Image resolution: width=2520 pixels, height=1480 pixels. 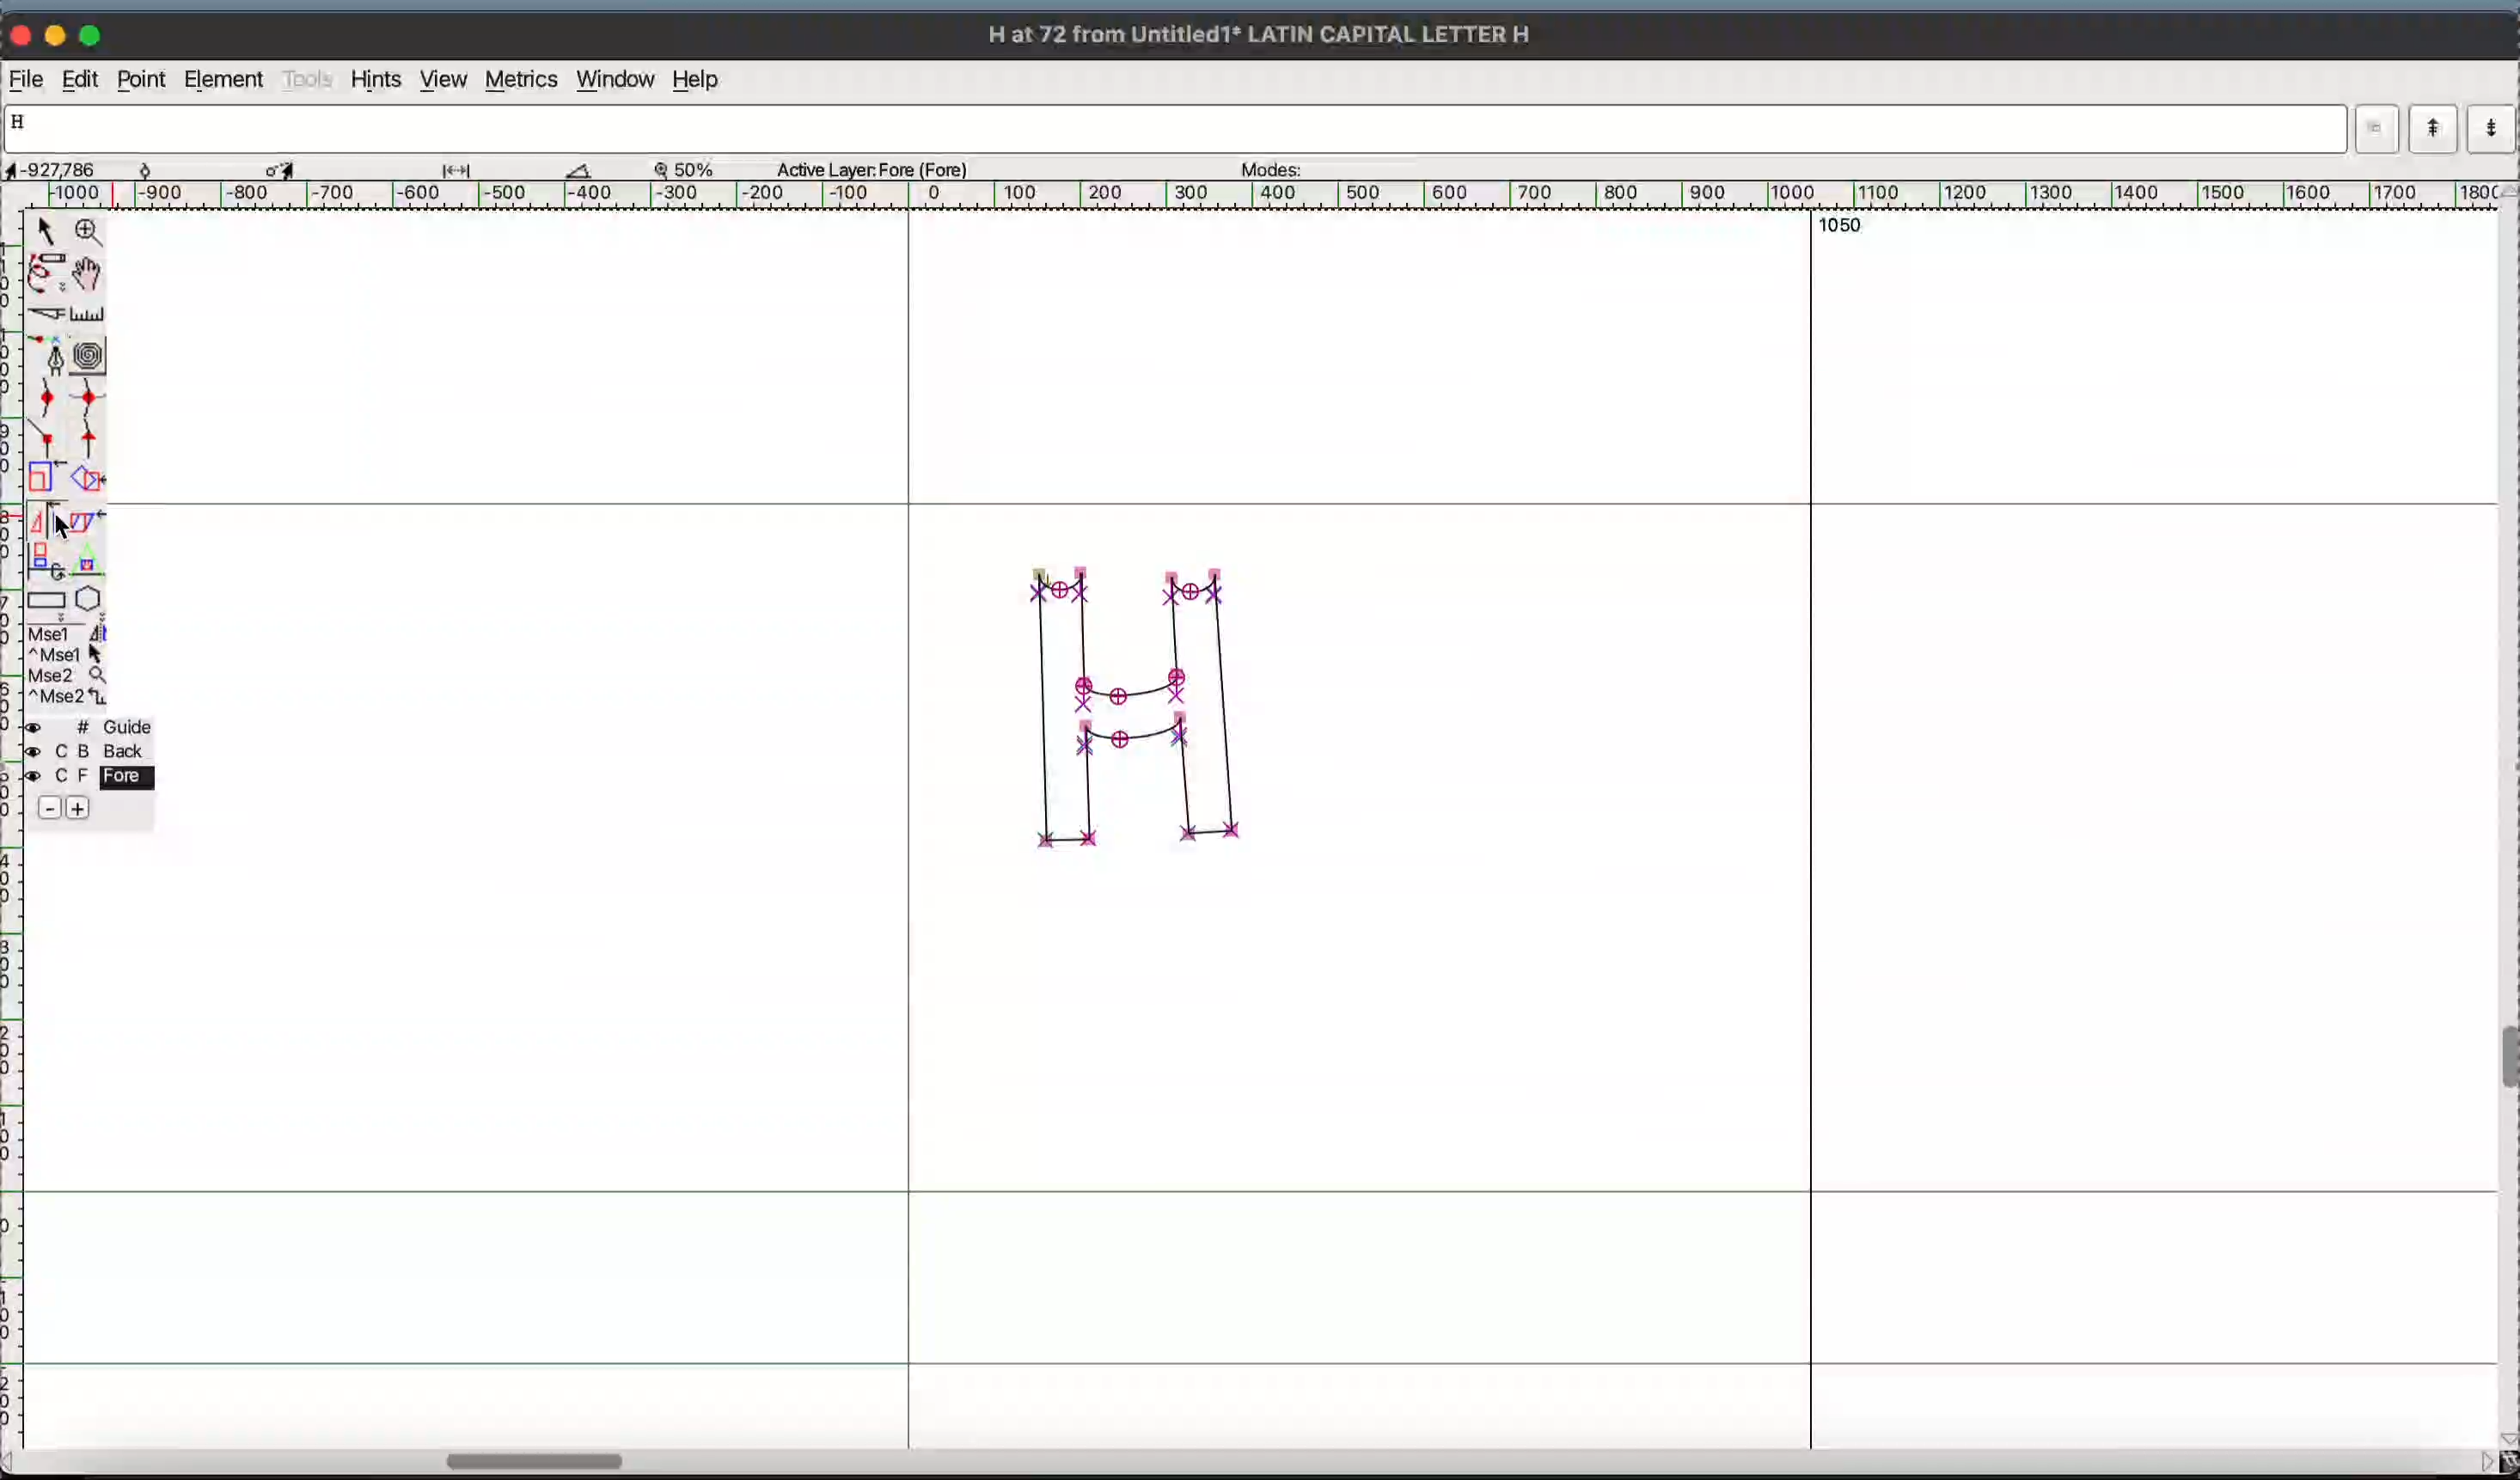 What do you see at coordinates (59, 33) in the screenshot?
I see `minimize` at bounding box center [59, 33].